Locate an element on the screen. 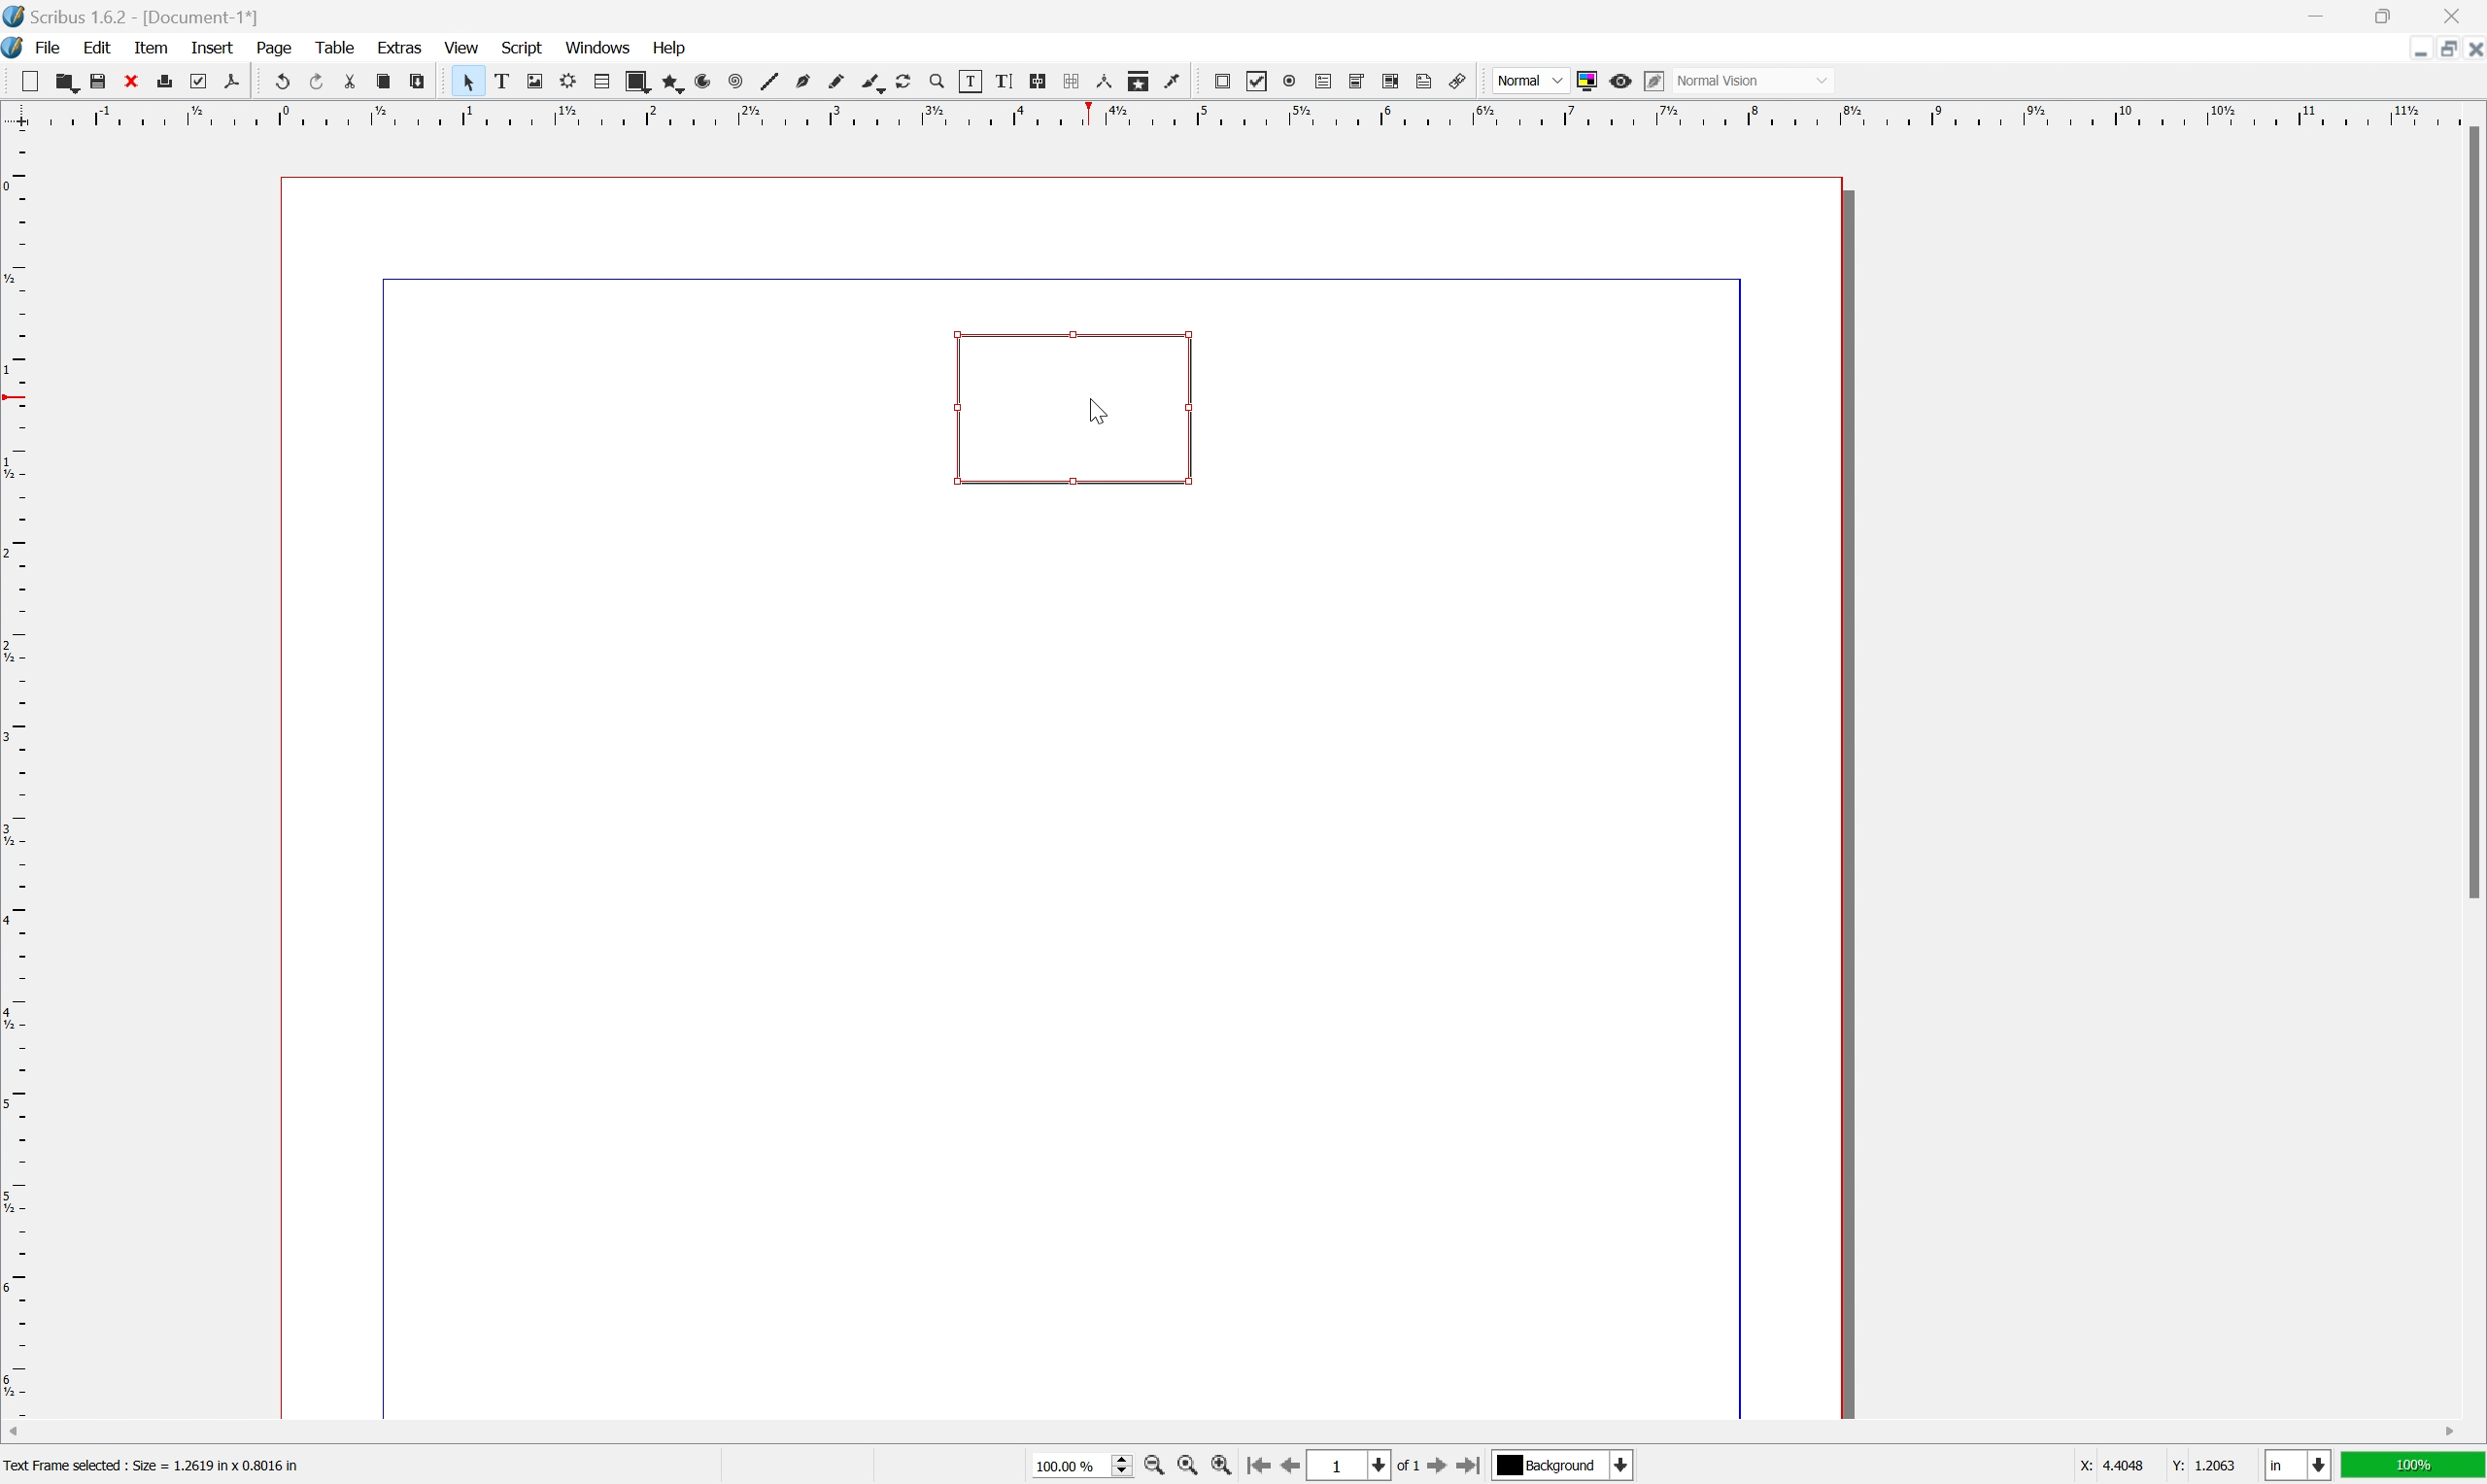  copy is located at coordinates (383, 81).